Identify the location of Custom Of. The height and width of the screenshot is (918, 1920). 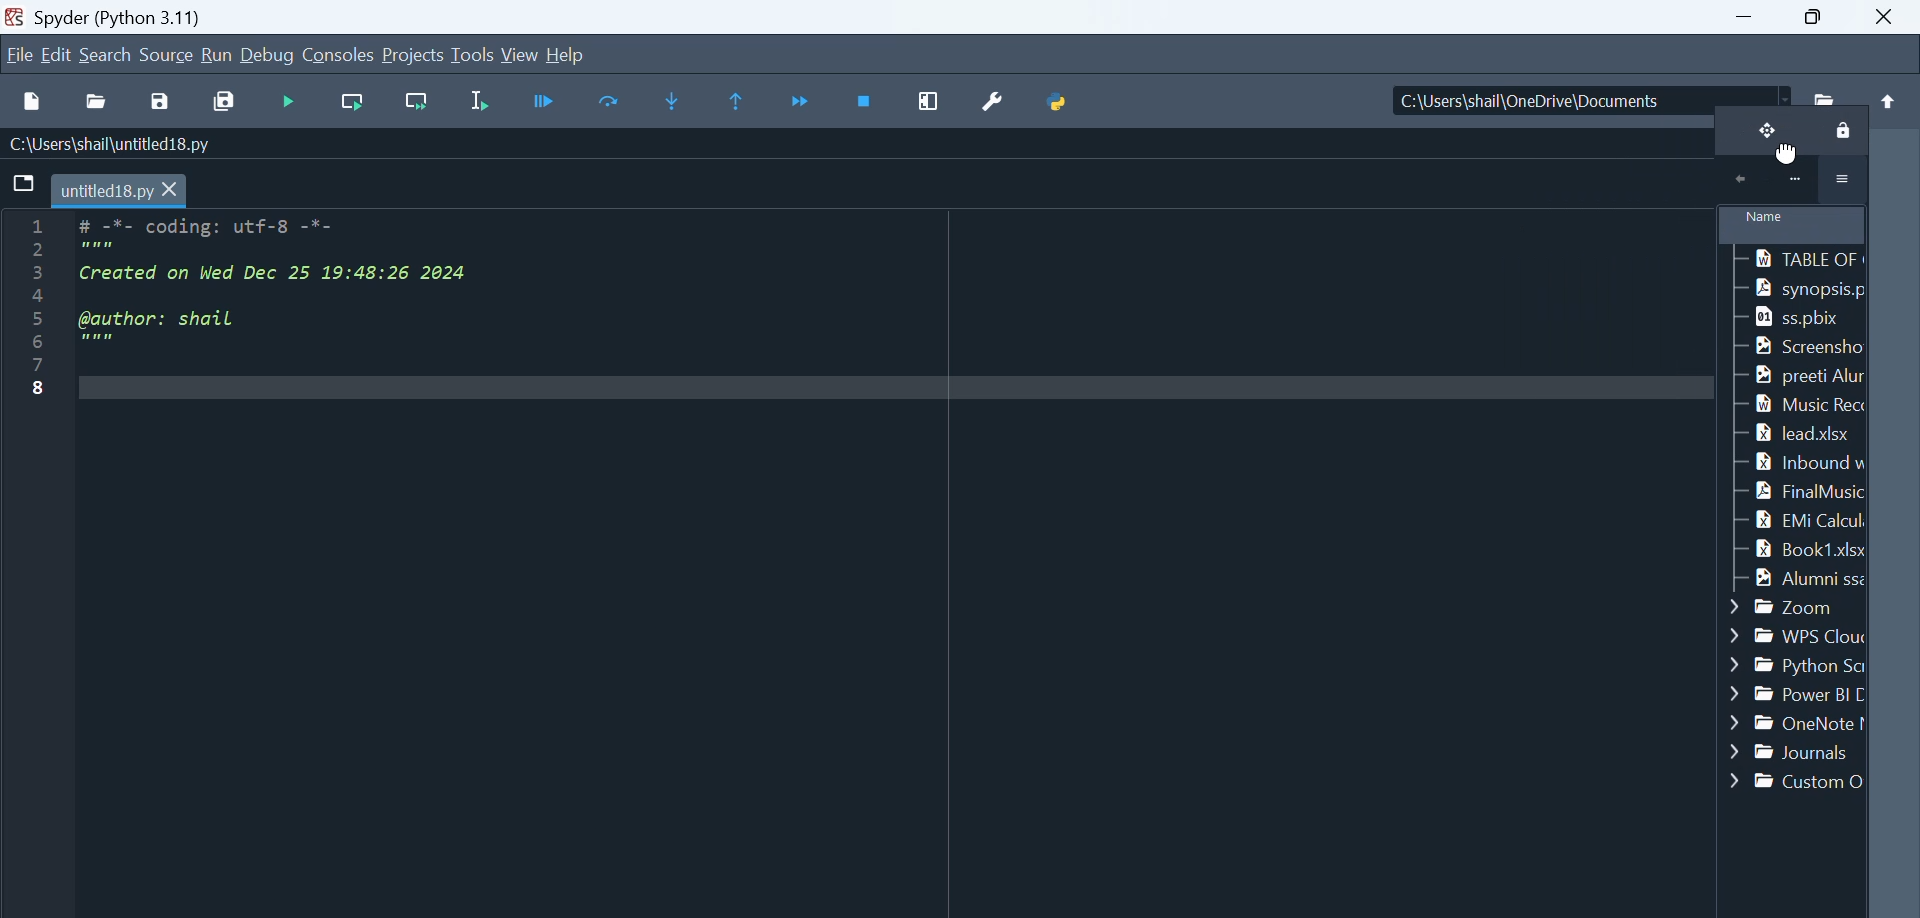
(1792, 781).